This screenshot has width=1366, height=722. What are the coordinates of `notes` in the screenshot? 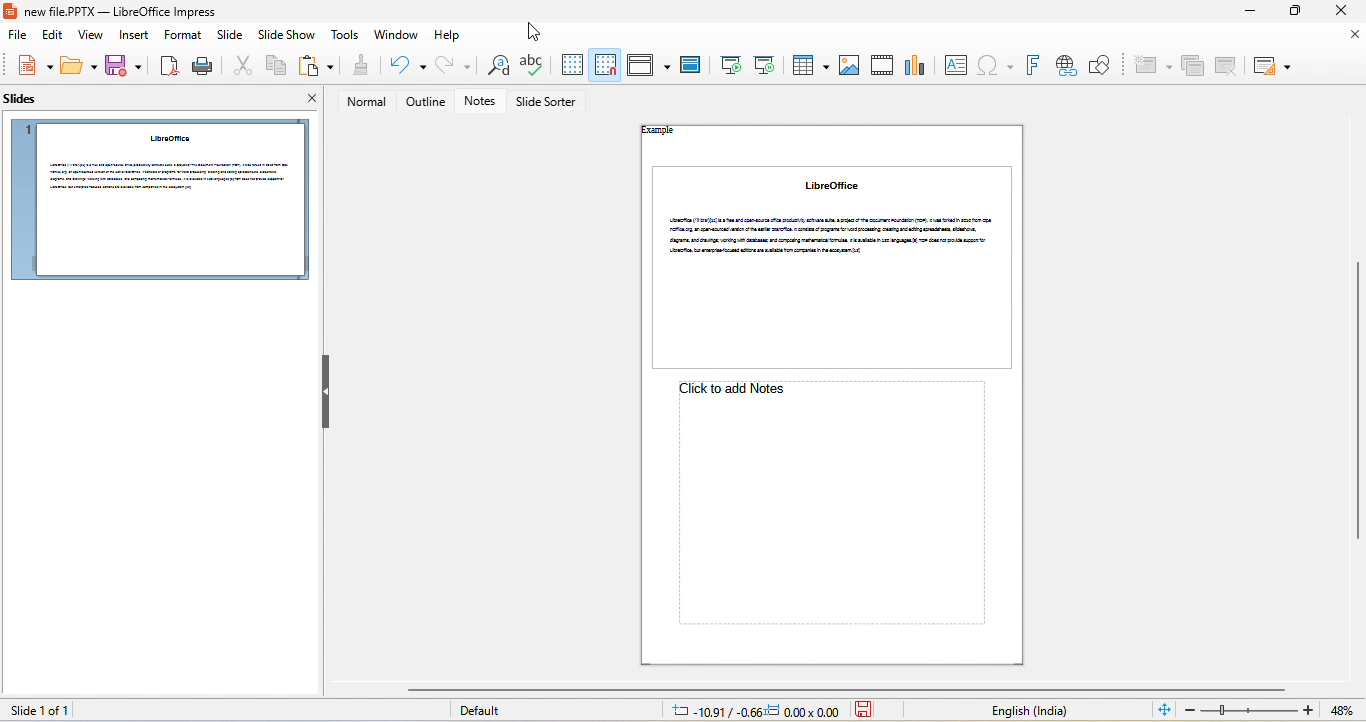 It's located at (484, 102).